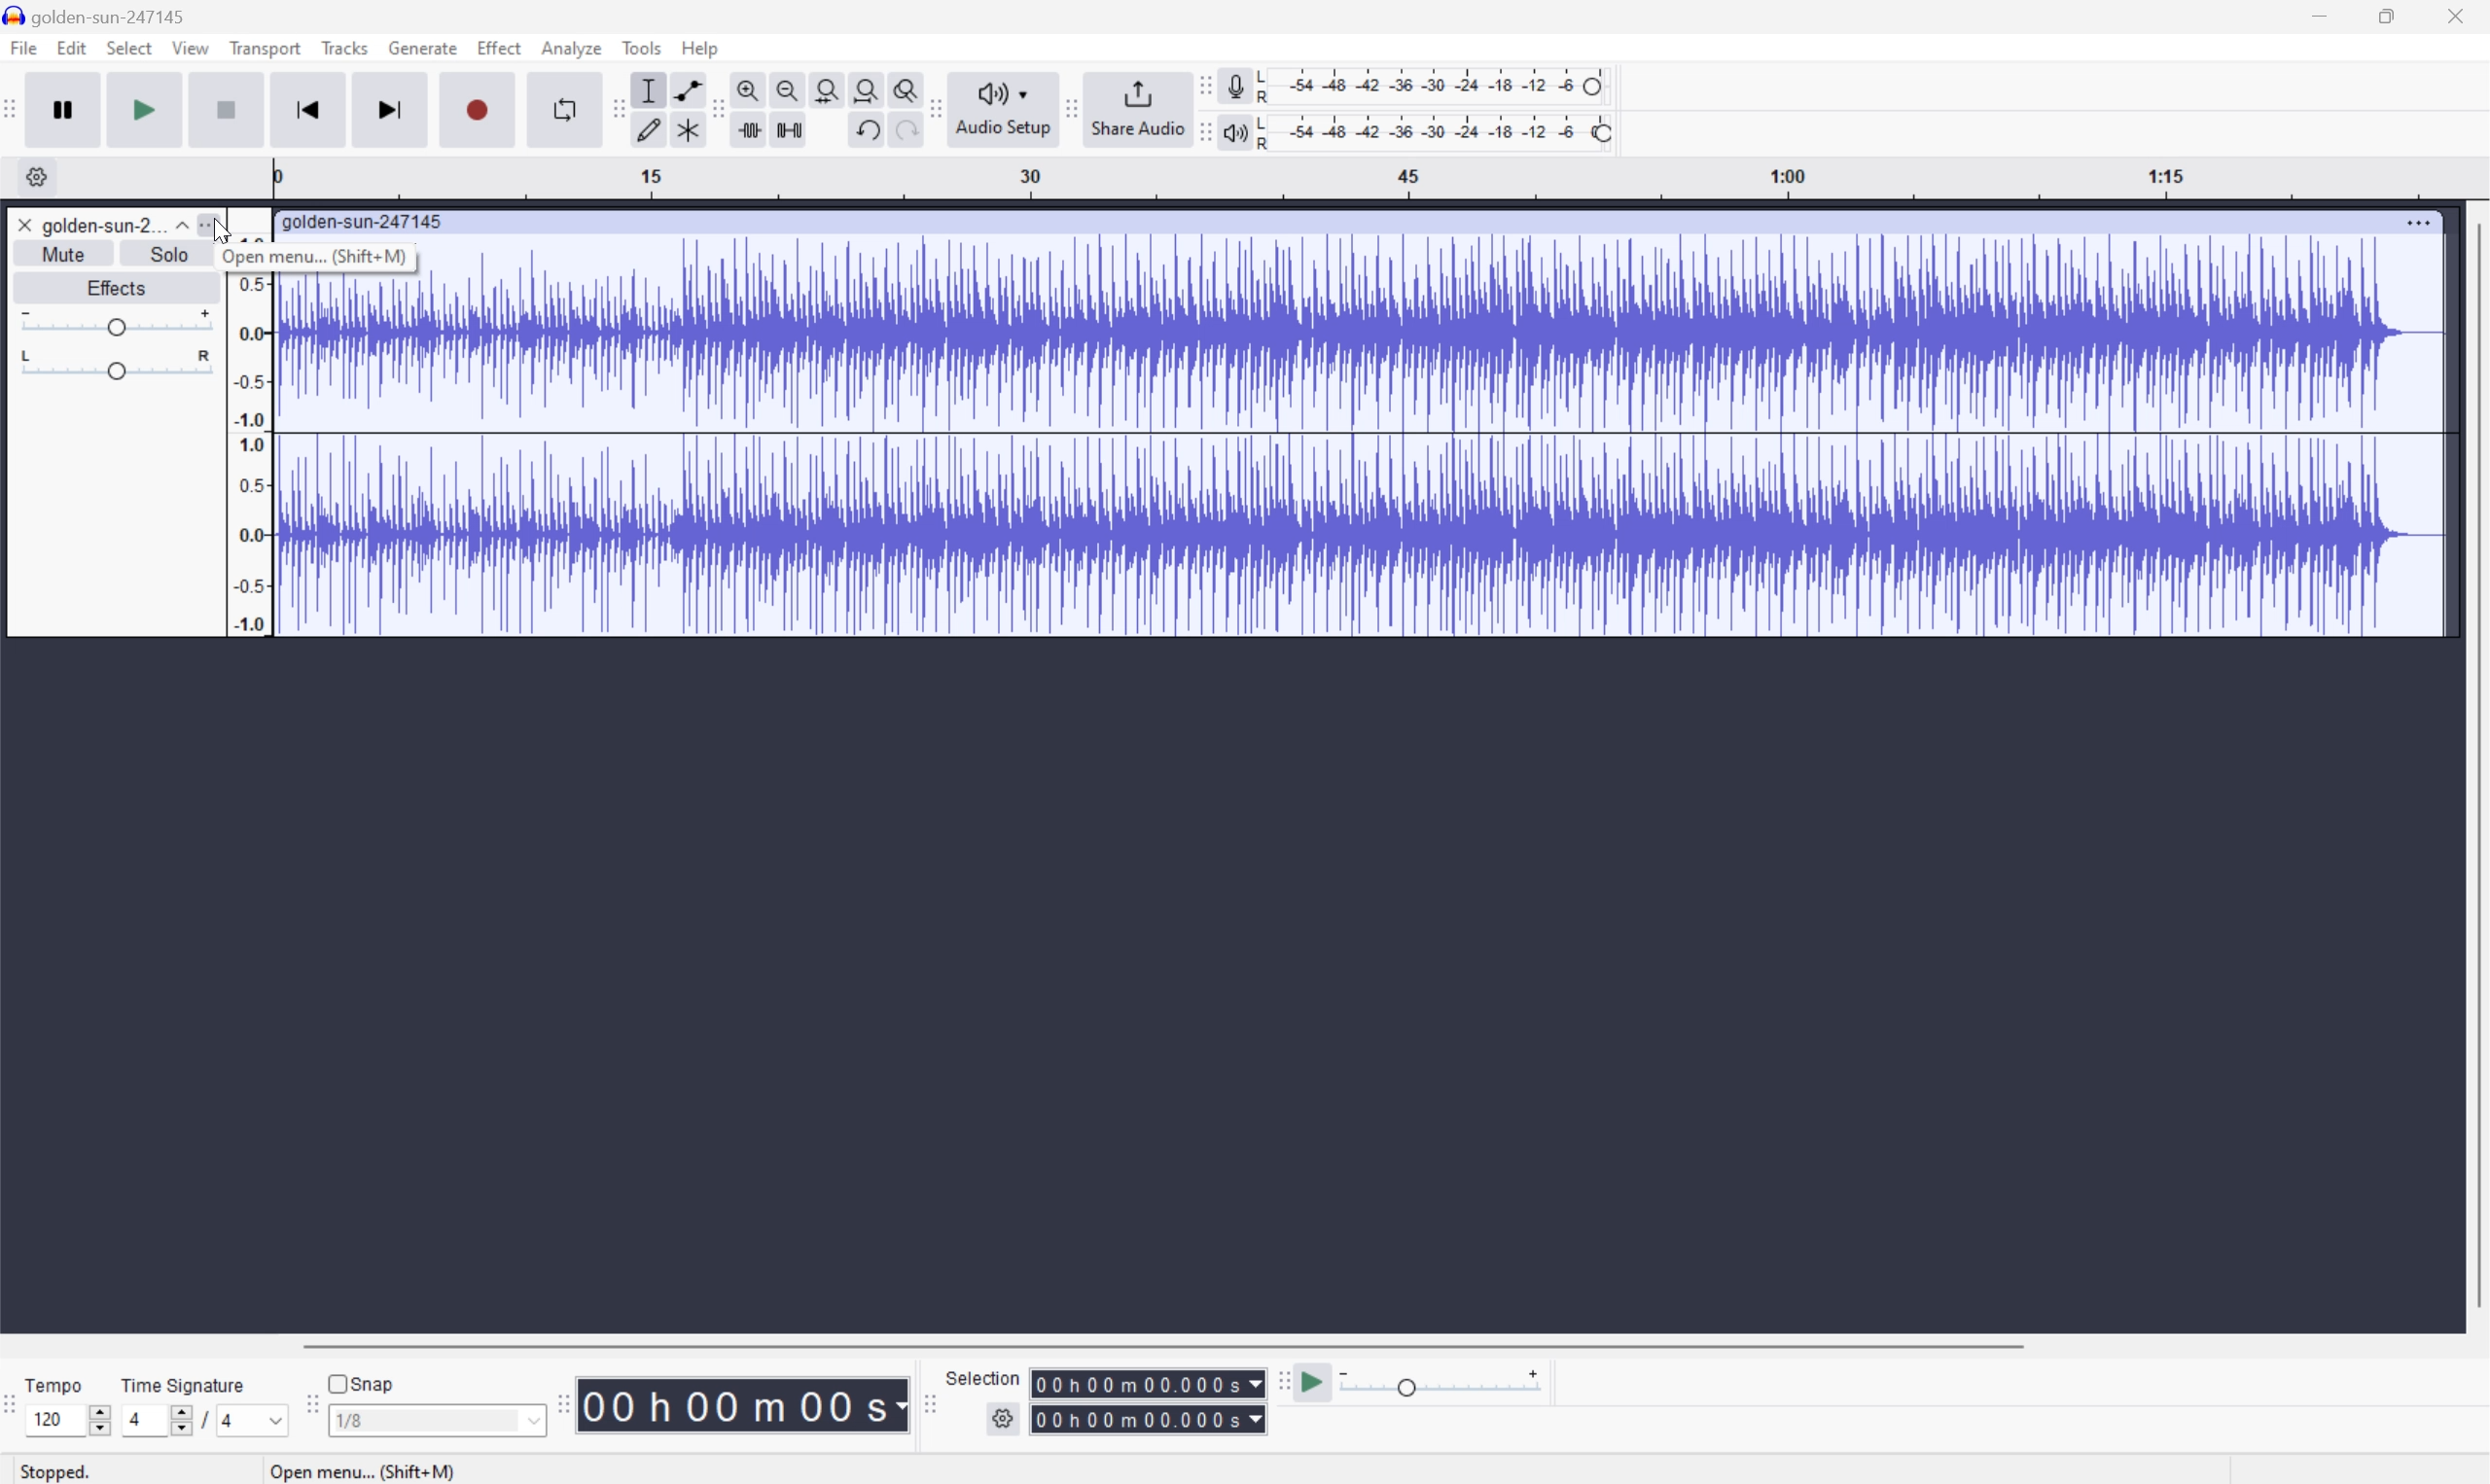 Image resolution: width=2490 pixels, height=1484 pixels. Describe the element at coordinates (1132, 105) in the screenshot. I see `Share Audio` at that location.